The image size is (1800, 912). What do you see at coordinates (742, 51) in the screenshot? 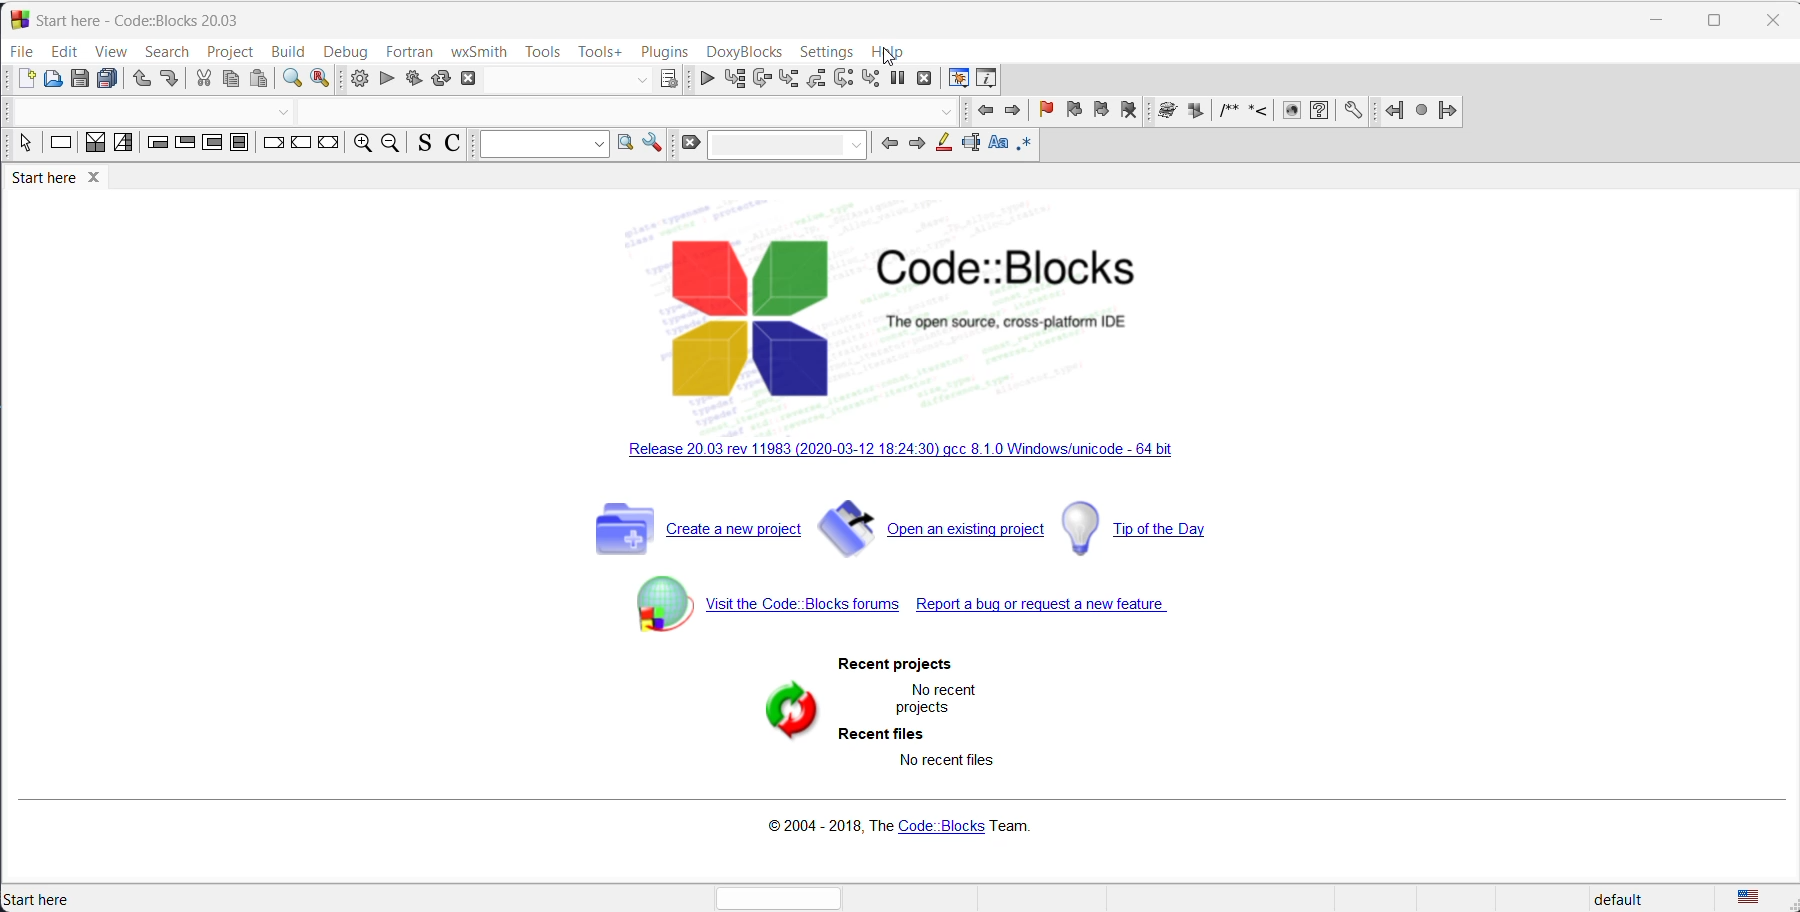
I see `DoxyBlocks` at bounding box center [742, 51].